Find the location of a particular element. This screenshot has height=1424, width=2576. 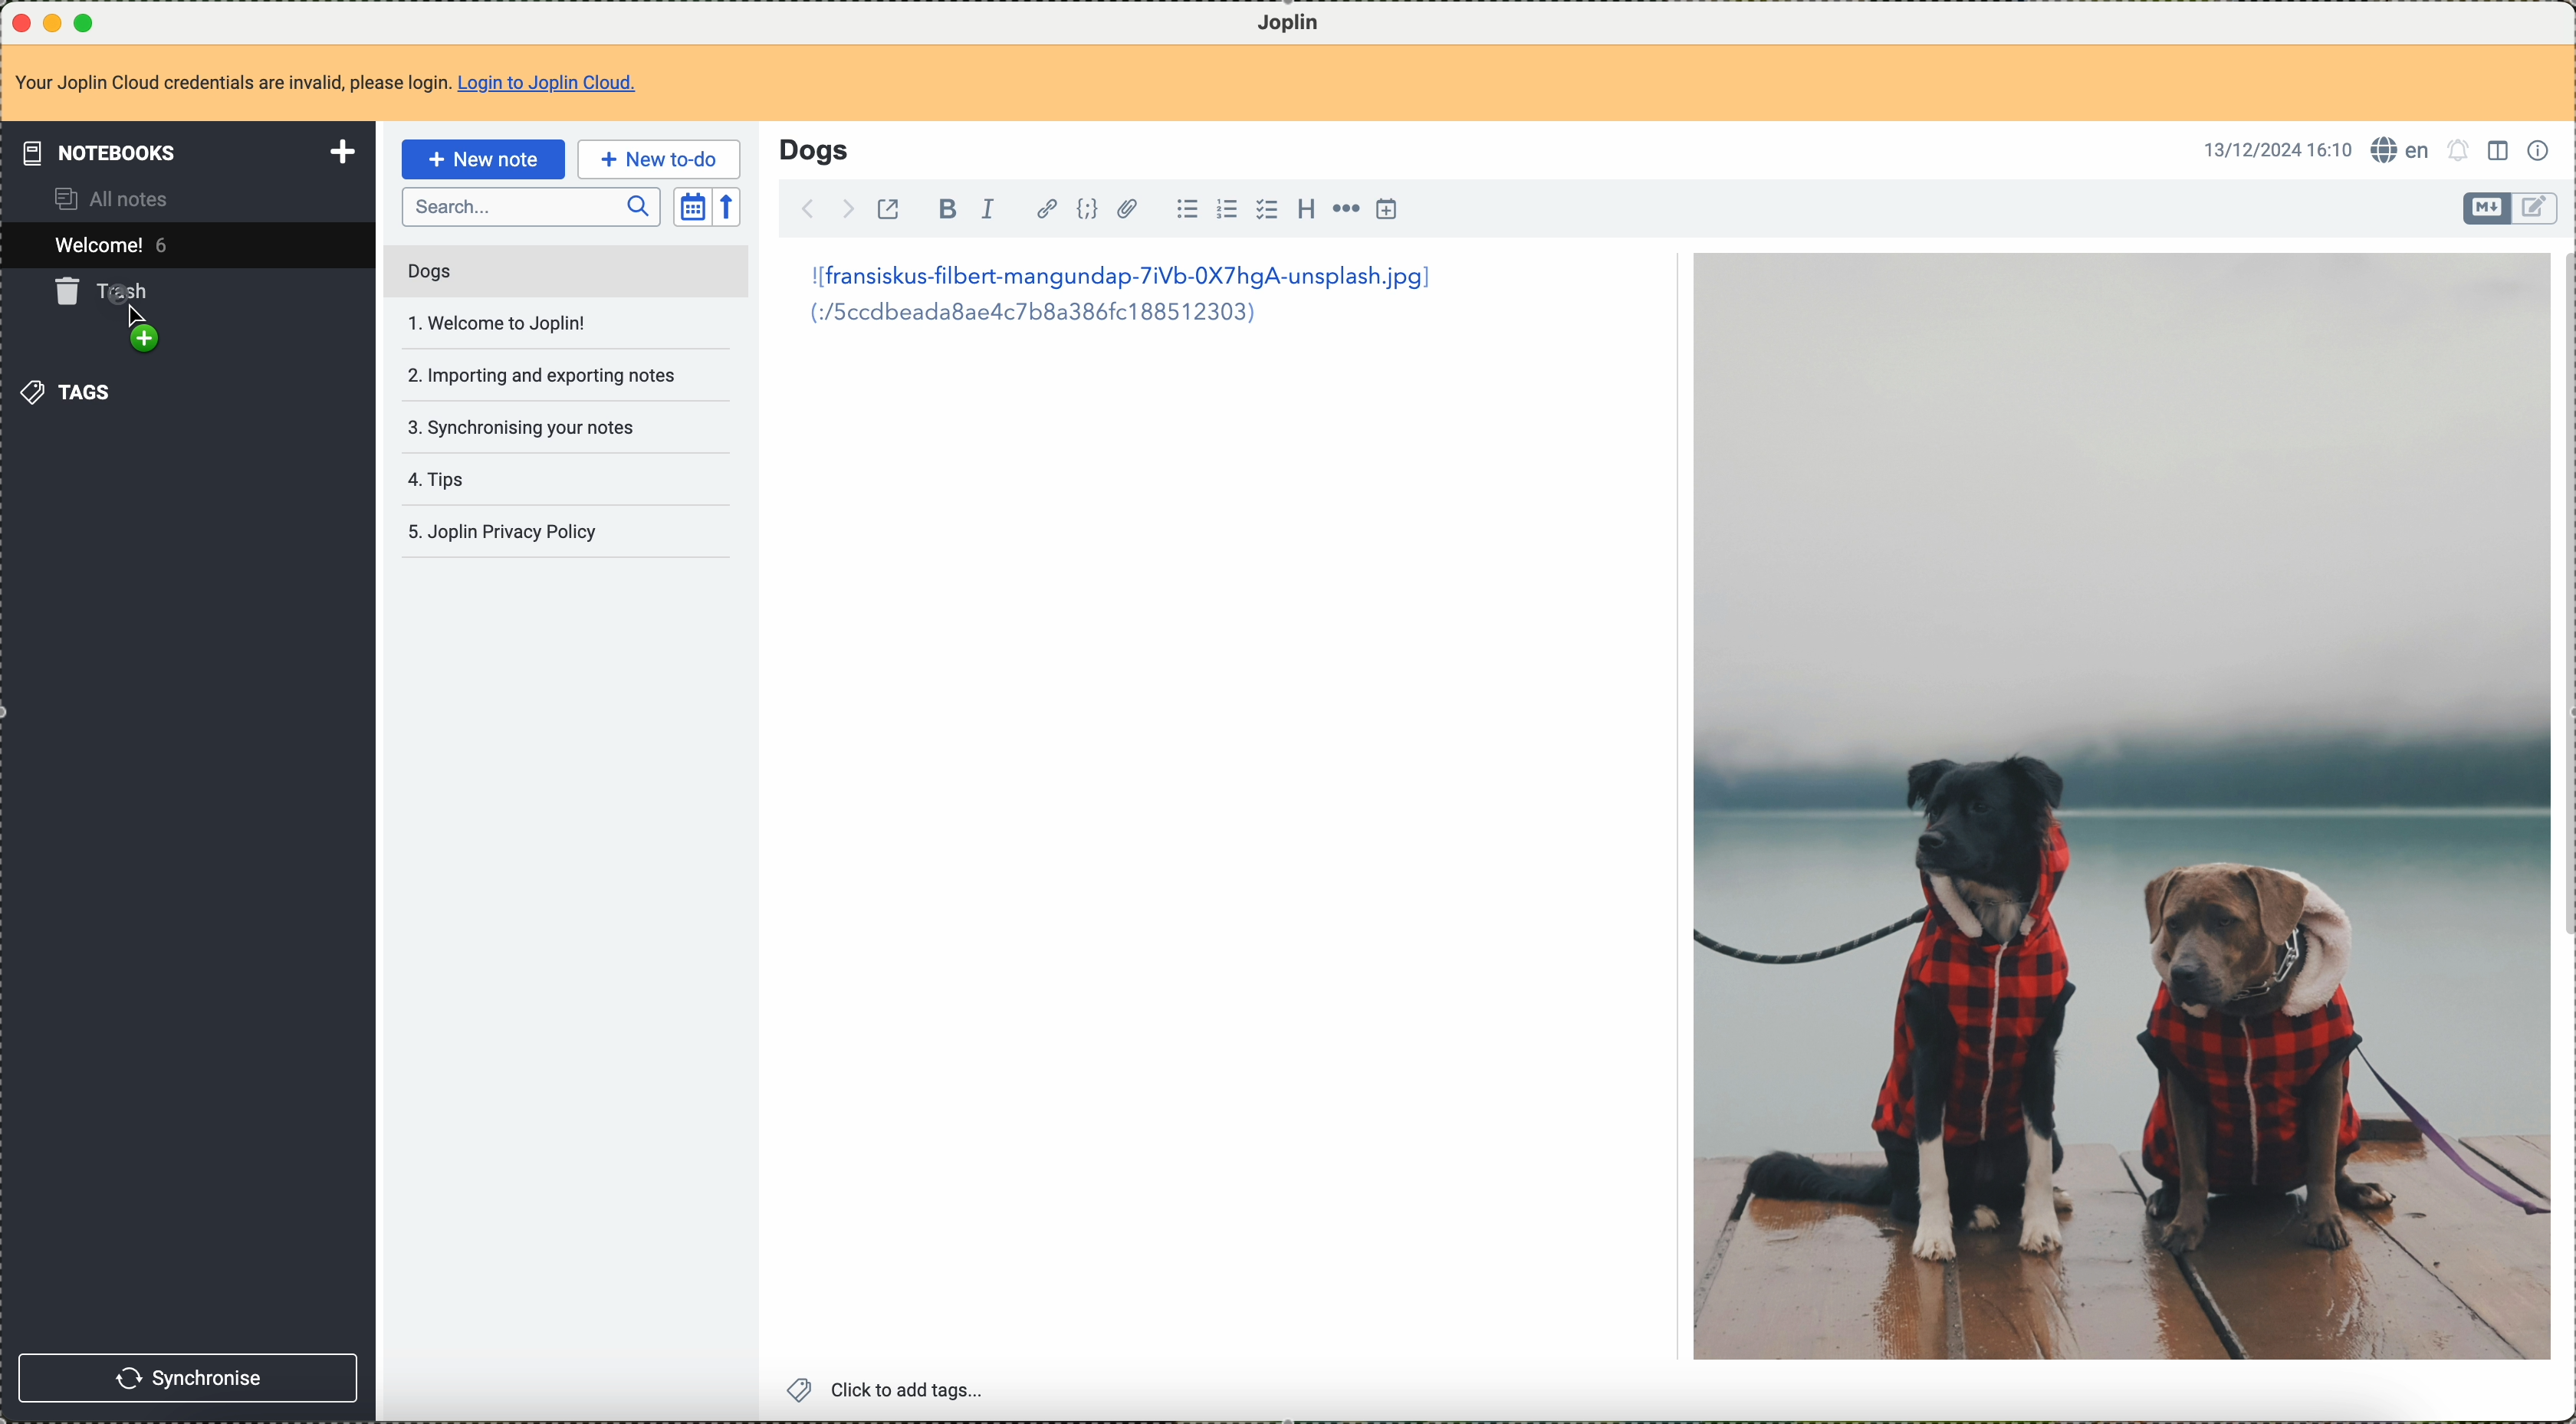

Joplin is located at coordinates (1285, 21).